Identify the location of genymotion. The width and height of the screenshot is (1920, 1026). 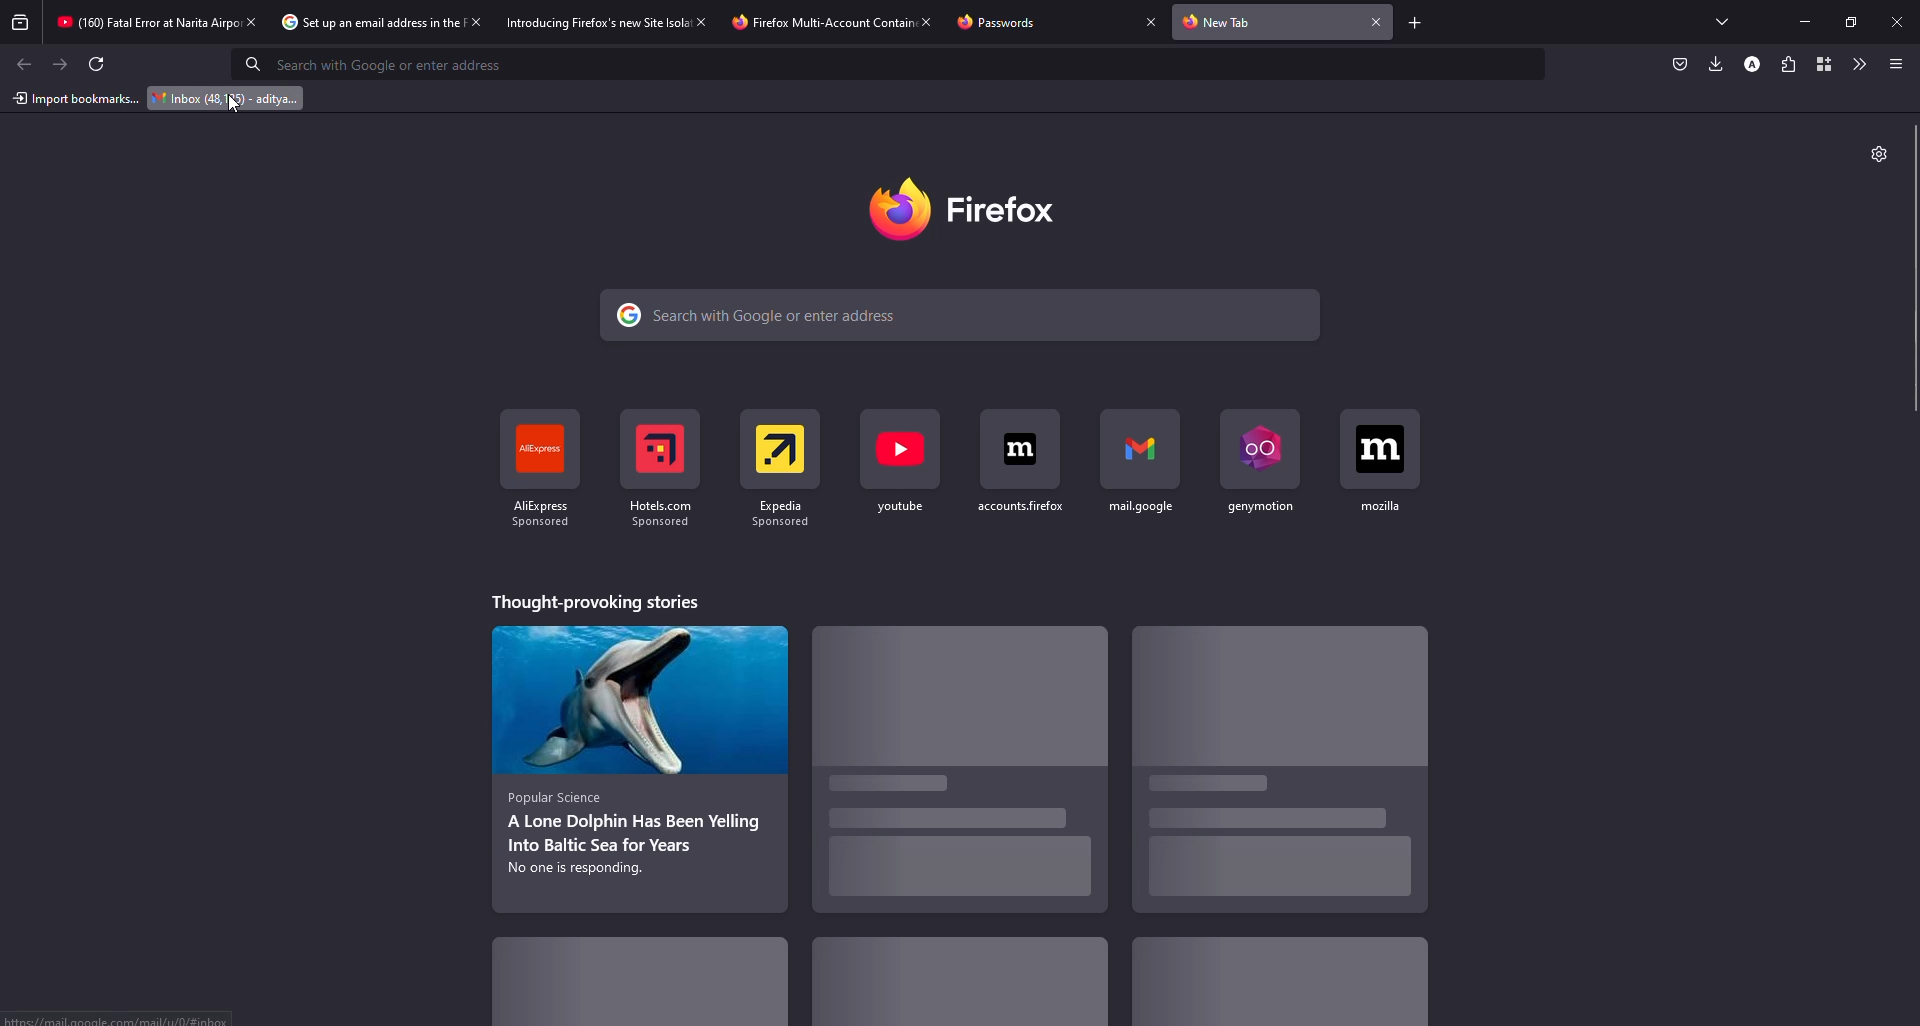
(1255, 507).